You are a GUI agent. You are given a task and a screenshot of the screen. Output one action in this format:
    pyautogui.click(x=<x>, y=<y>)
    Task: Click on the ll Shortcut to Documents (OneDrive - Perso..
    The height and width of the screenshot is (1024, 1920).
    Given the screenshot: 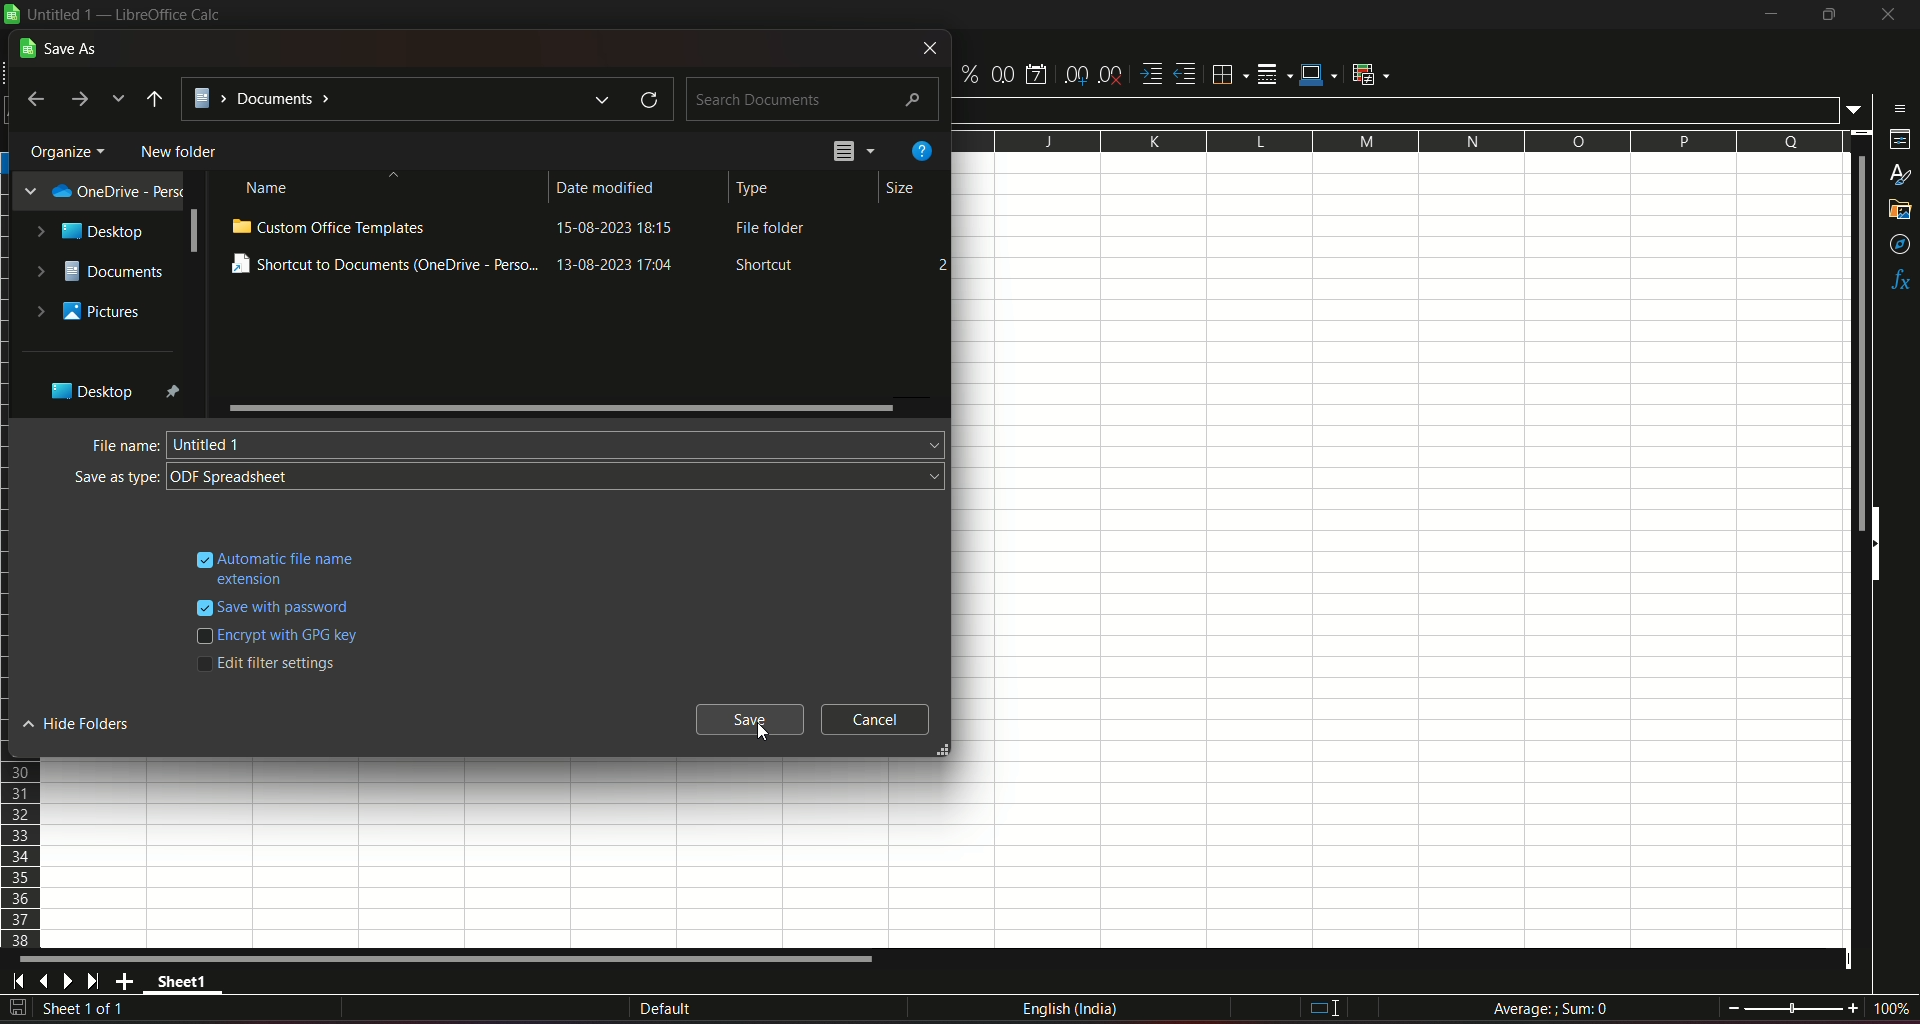 What is the action you would take?
    pyautogui.click(x=383, y=265)
    